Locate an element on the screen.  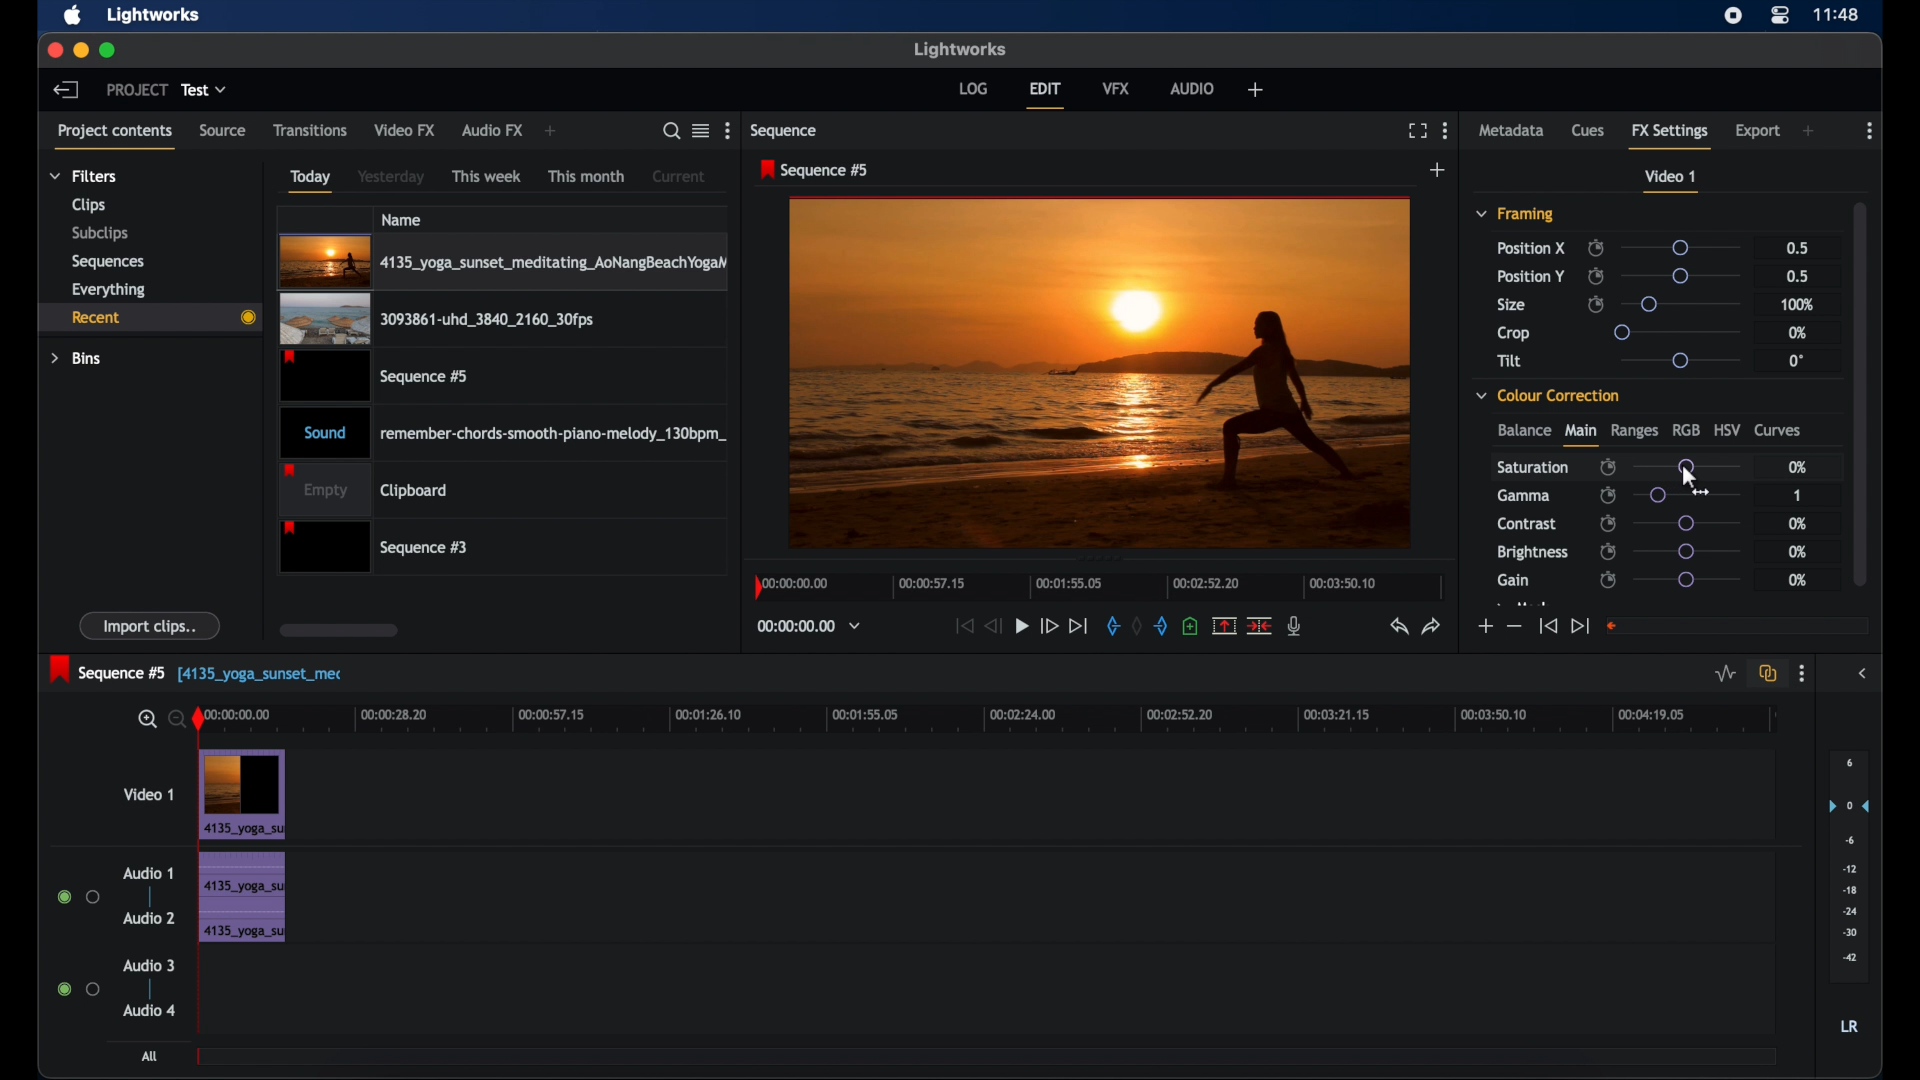
0% is located at coordinates (1798, 580).